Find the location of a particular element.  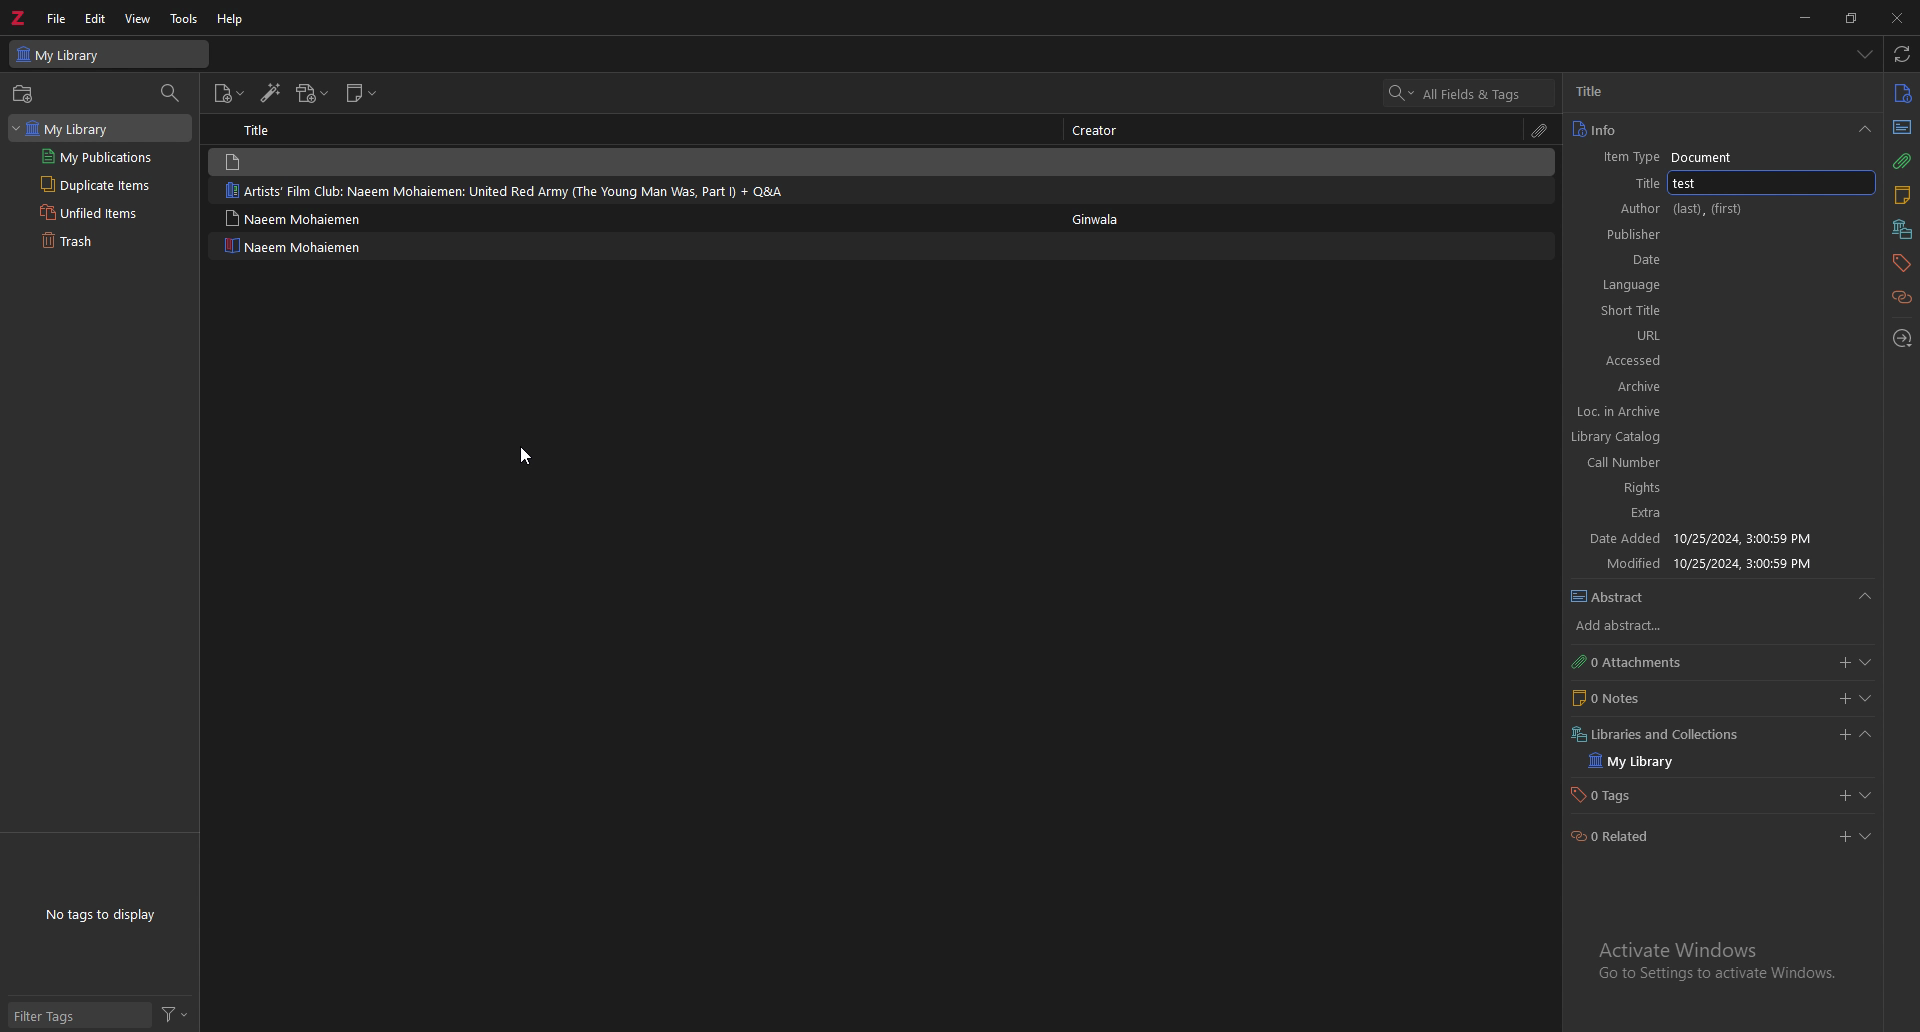

close is located at coordinates (1898, 18).